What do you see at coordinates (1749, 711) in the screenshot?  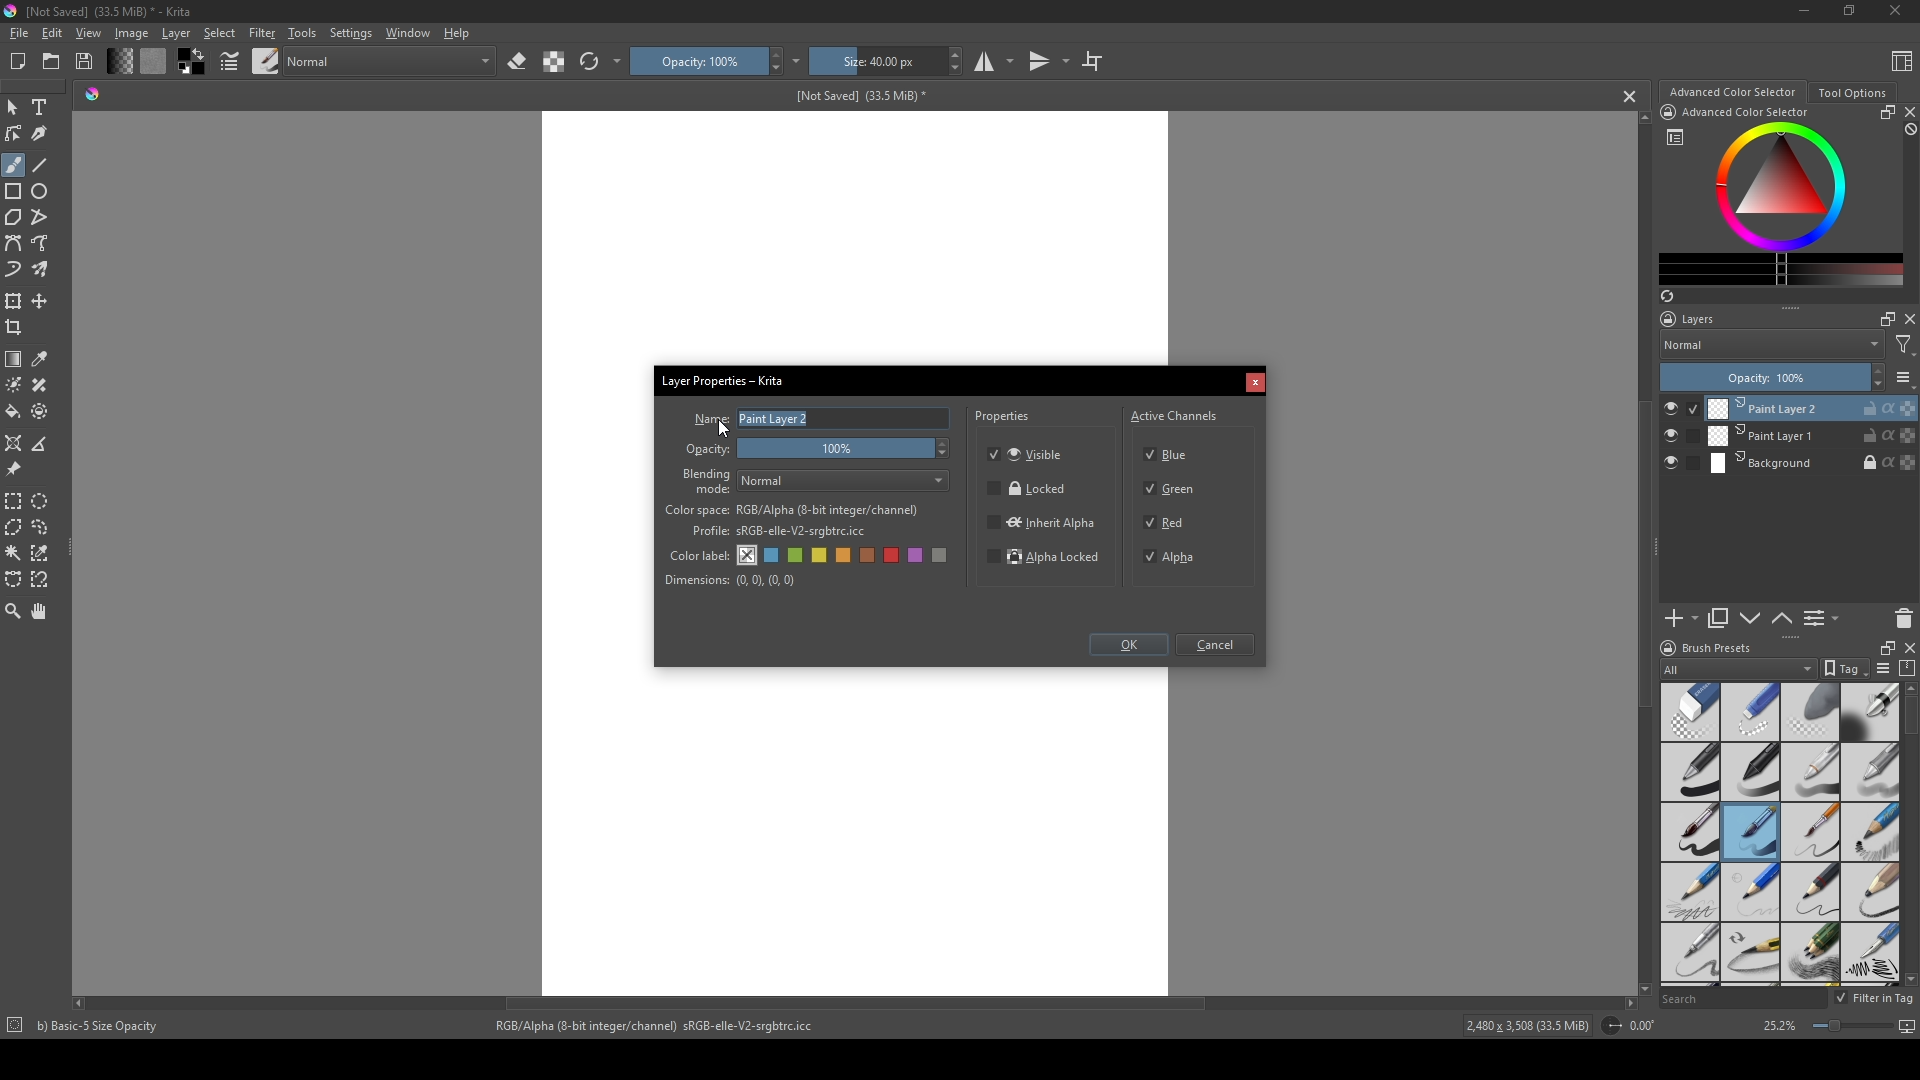 I see `hard eraser` at bounding box center [1749, 711].